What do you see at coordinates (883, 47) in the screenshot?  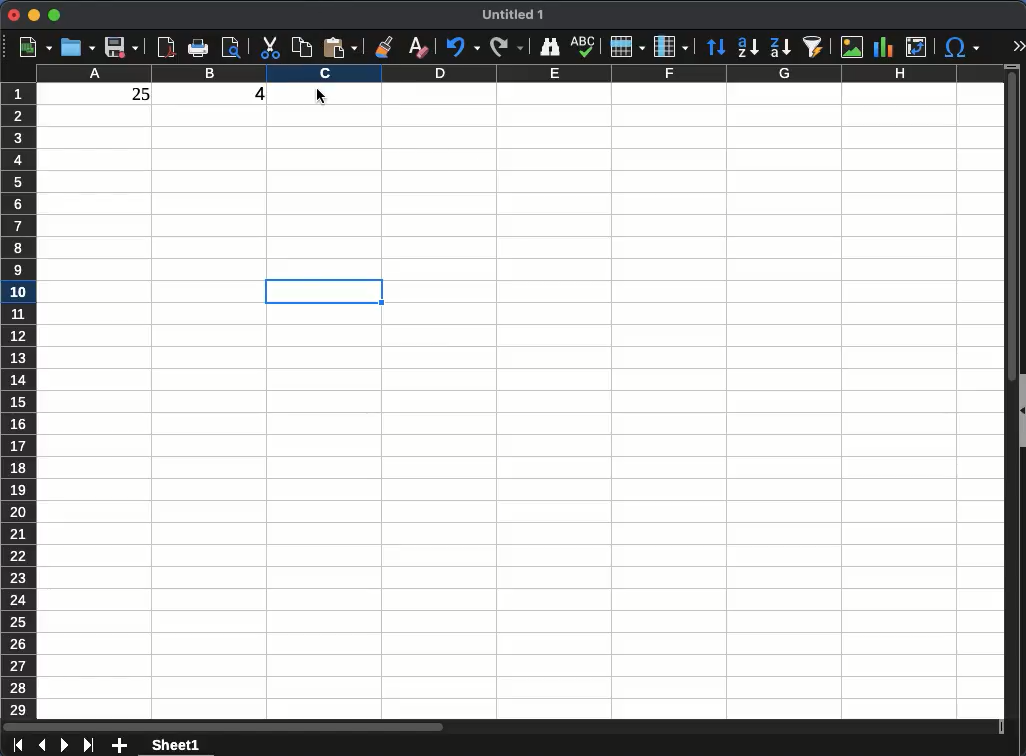 I see `chart` at bounding box center [883, 47].